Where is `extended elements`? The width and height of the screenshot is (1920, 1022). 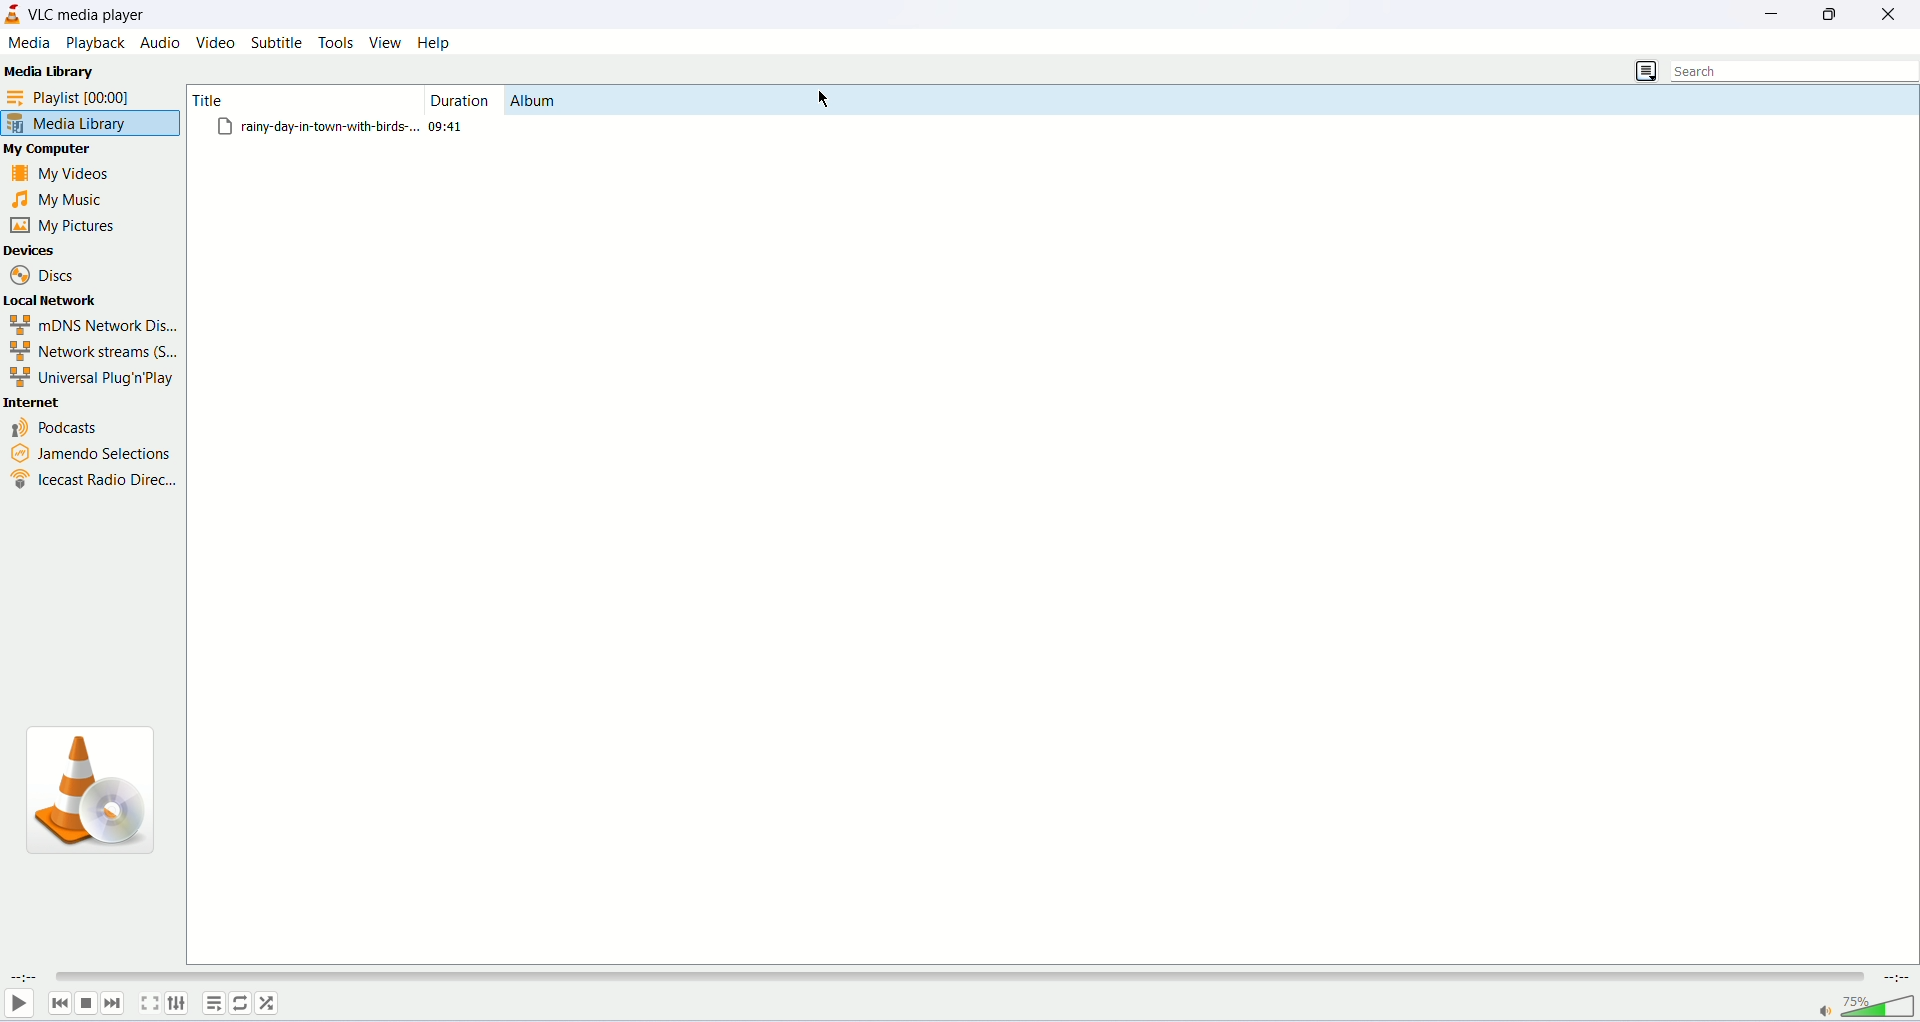 extended elements is located at coordinates (178, 1004).